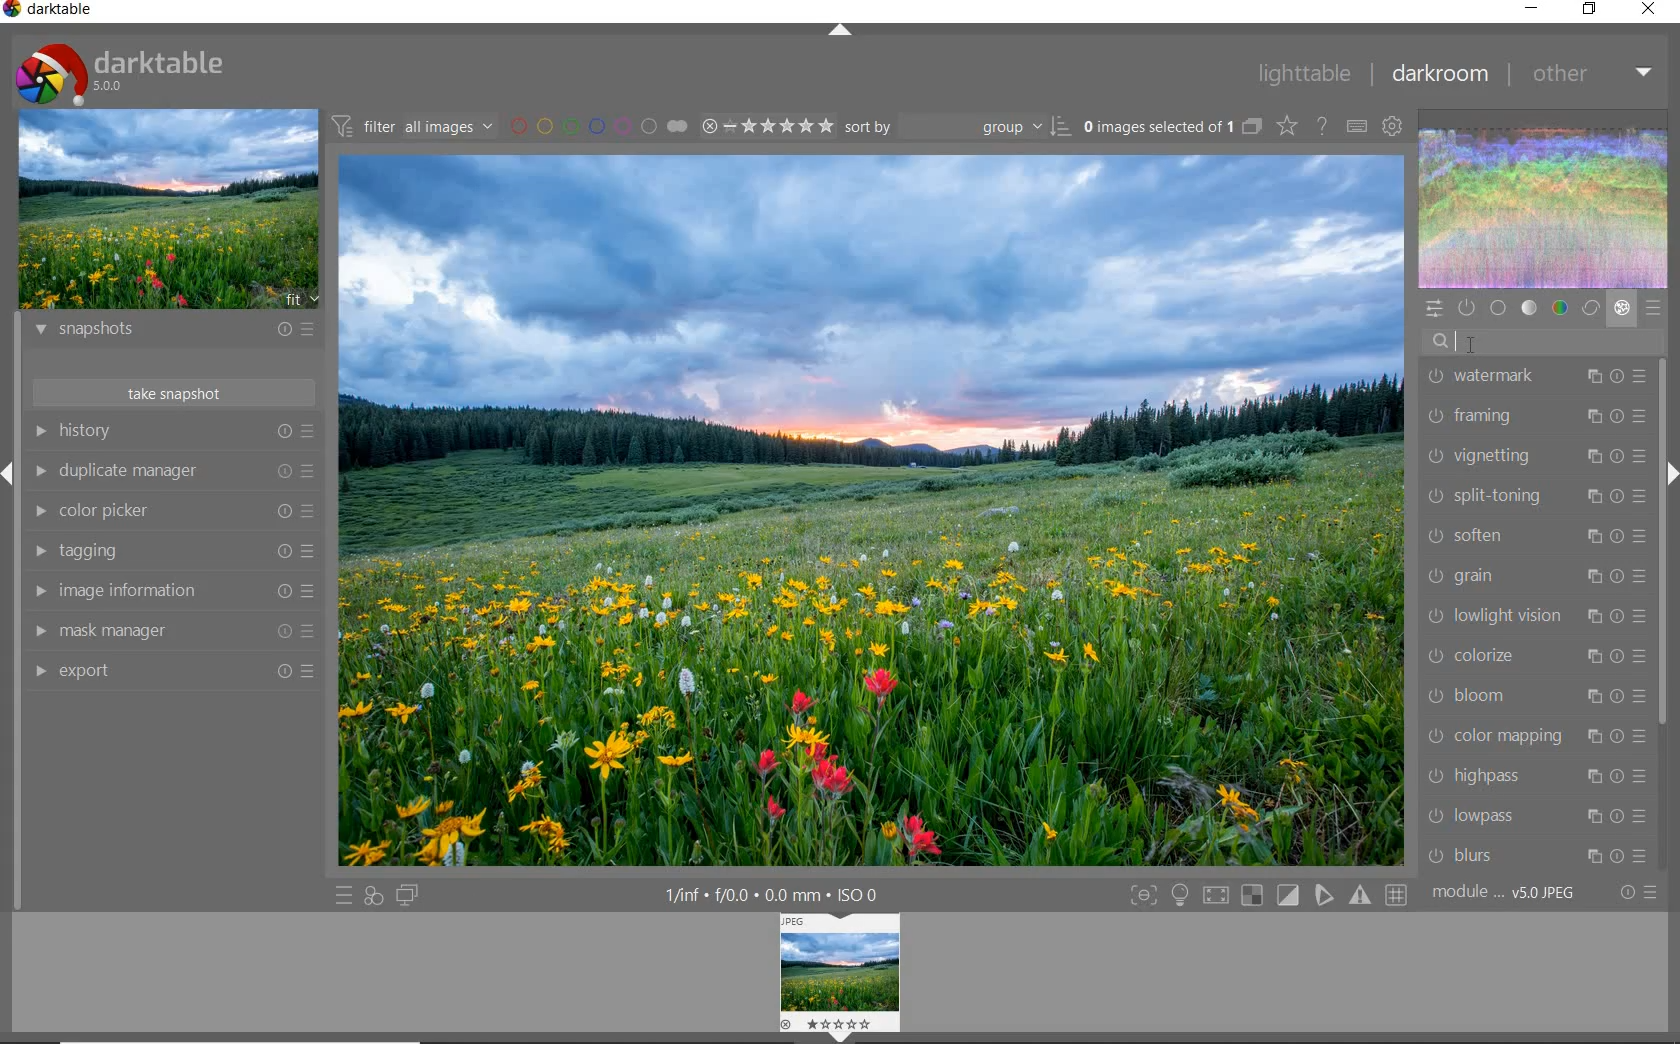 This screenshot has width=1680, height=1044. Describe the element at coordinates (175, 333) in the screenshot. I see `snapshots` at that location.